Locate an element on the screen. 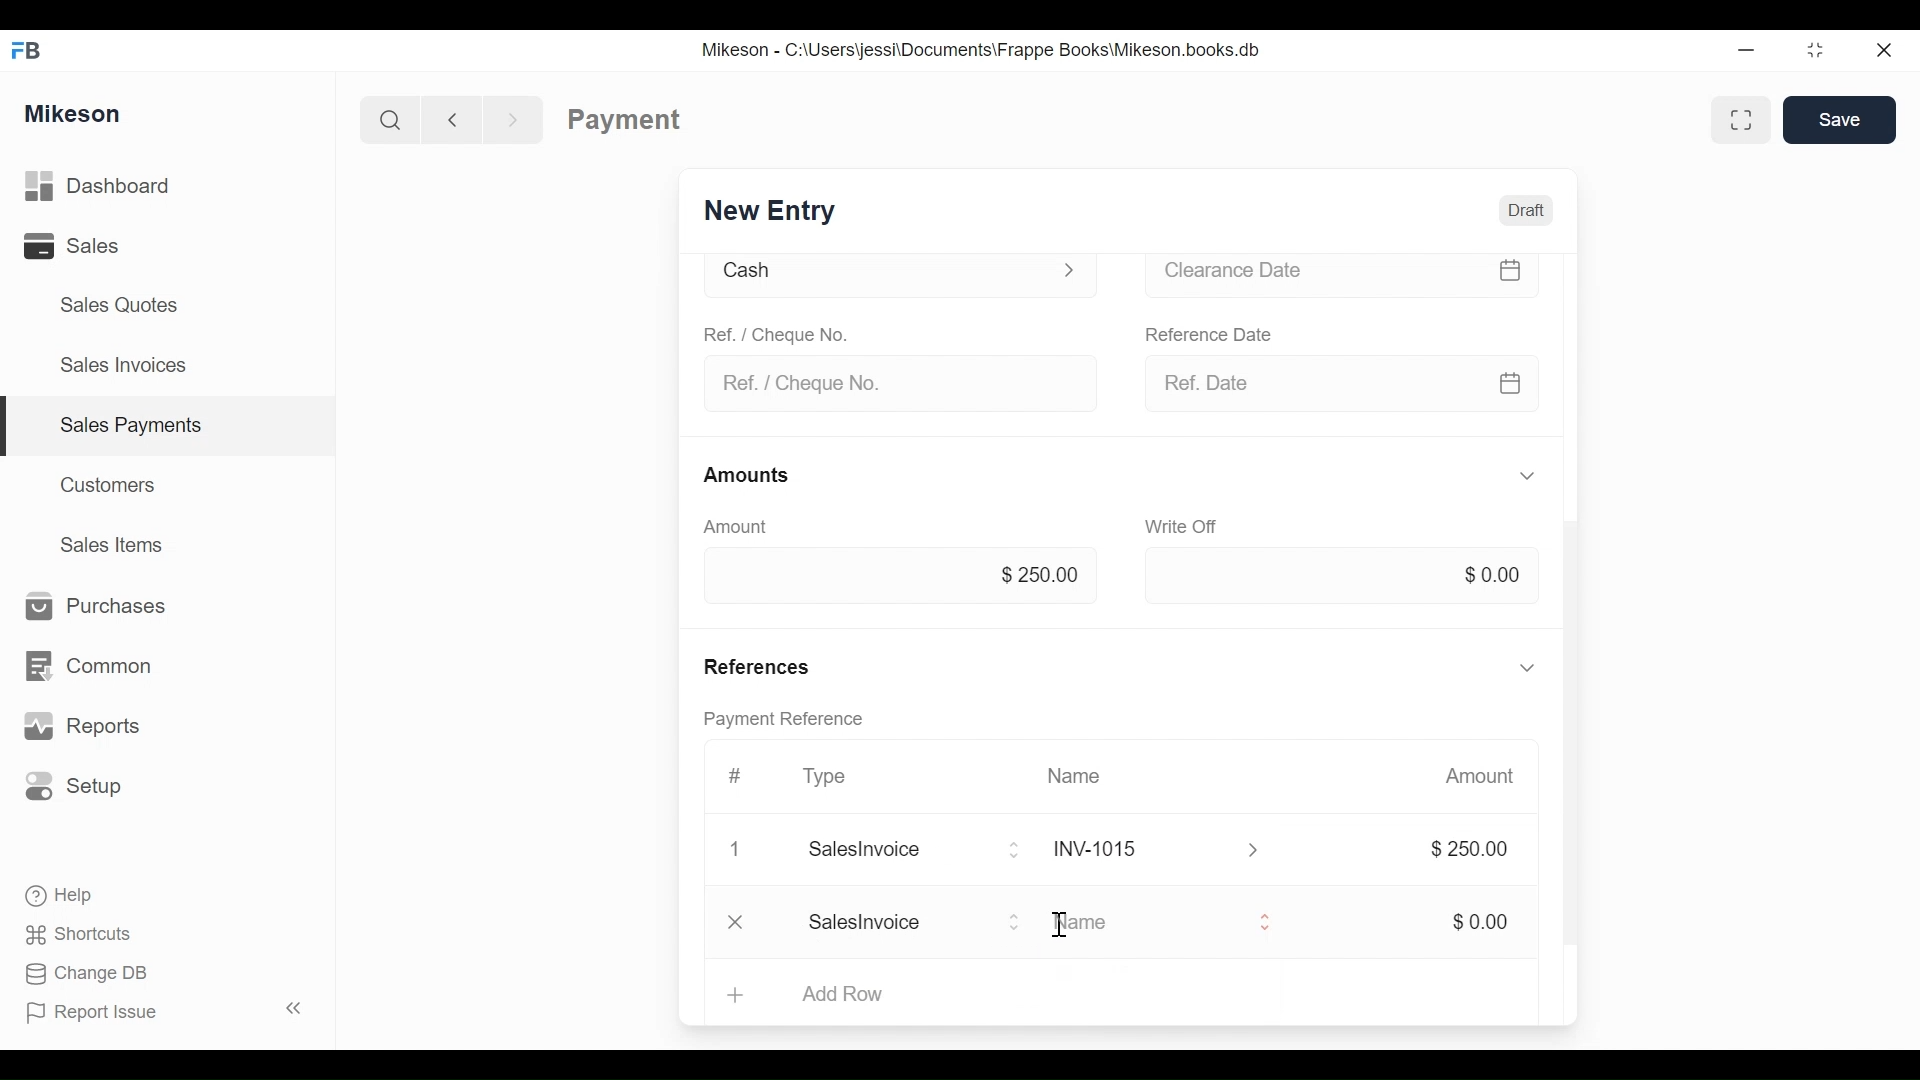  Ref. / Cheque No. is located at coordinates (783, 337).